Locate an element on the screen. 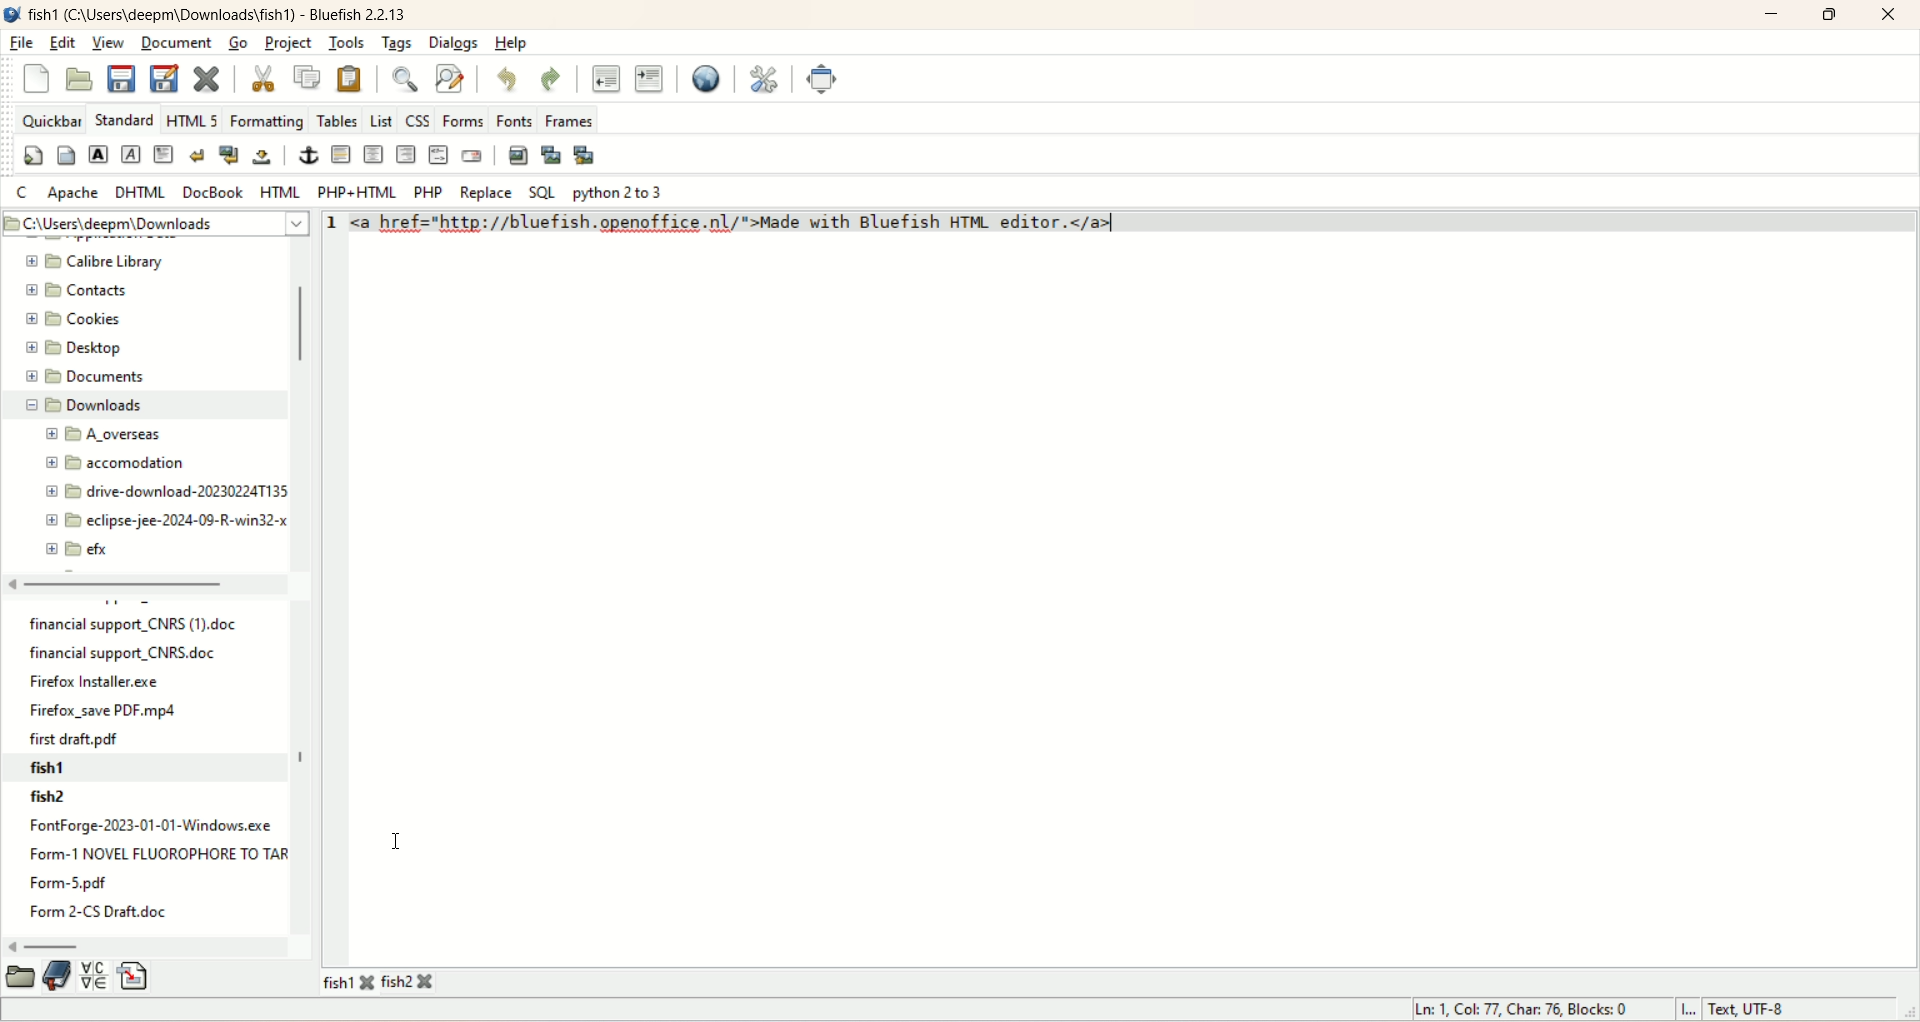 This screenshot has width=1920, height=1022. HTML is located at coordinates (280, 191).